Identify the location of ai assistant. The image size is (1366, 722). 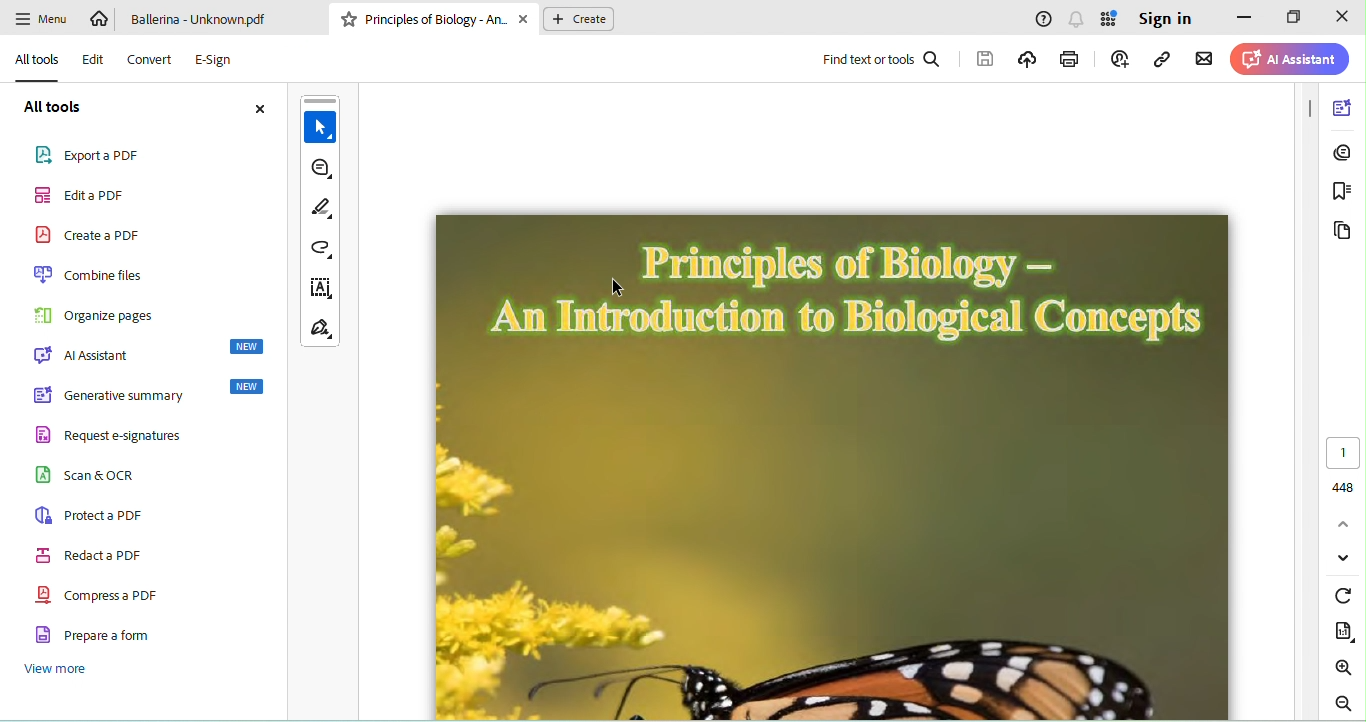
(1289, 60).